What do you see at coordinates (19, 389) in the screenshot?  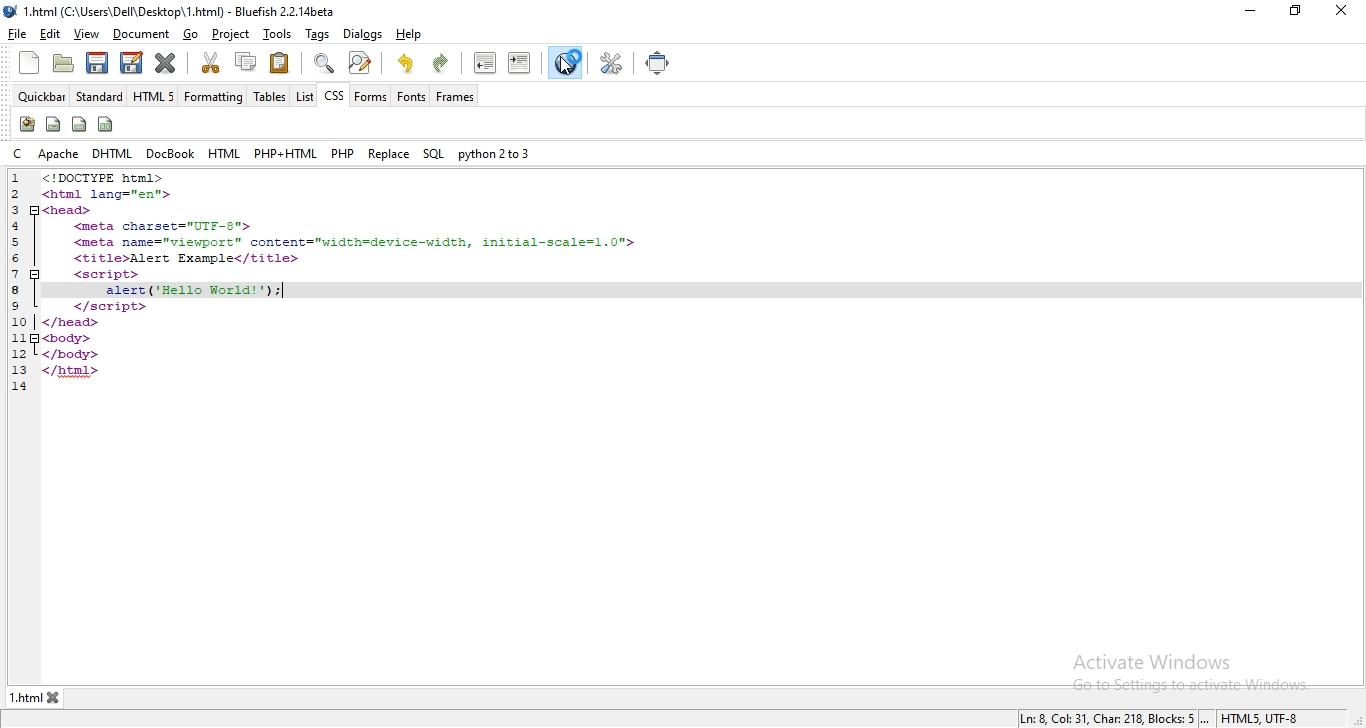 I see `14` at bounding box center [19, 389].